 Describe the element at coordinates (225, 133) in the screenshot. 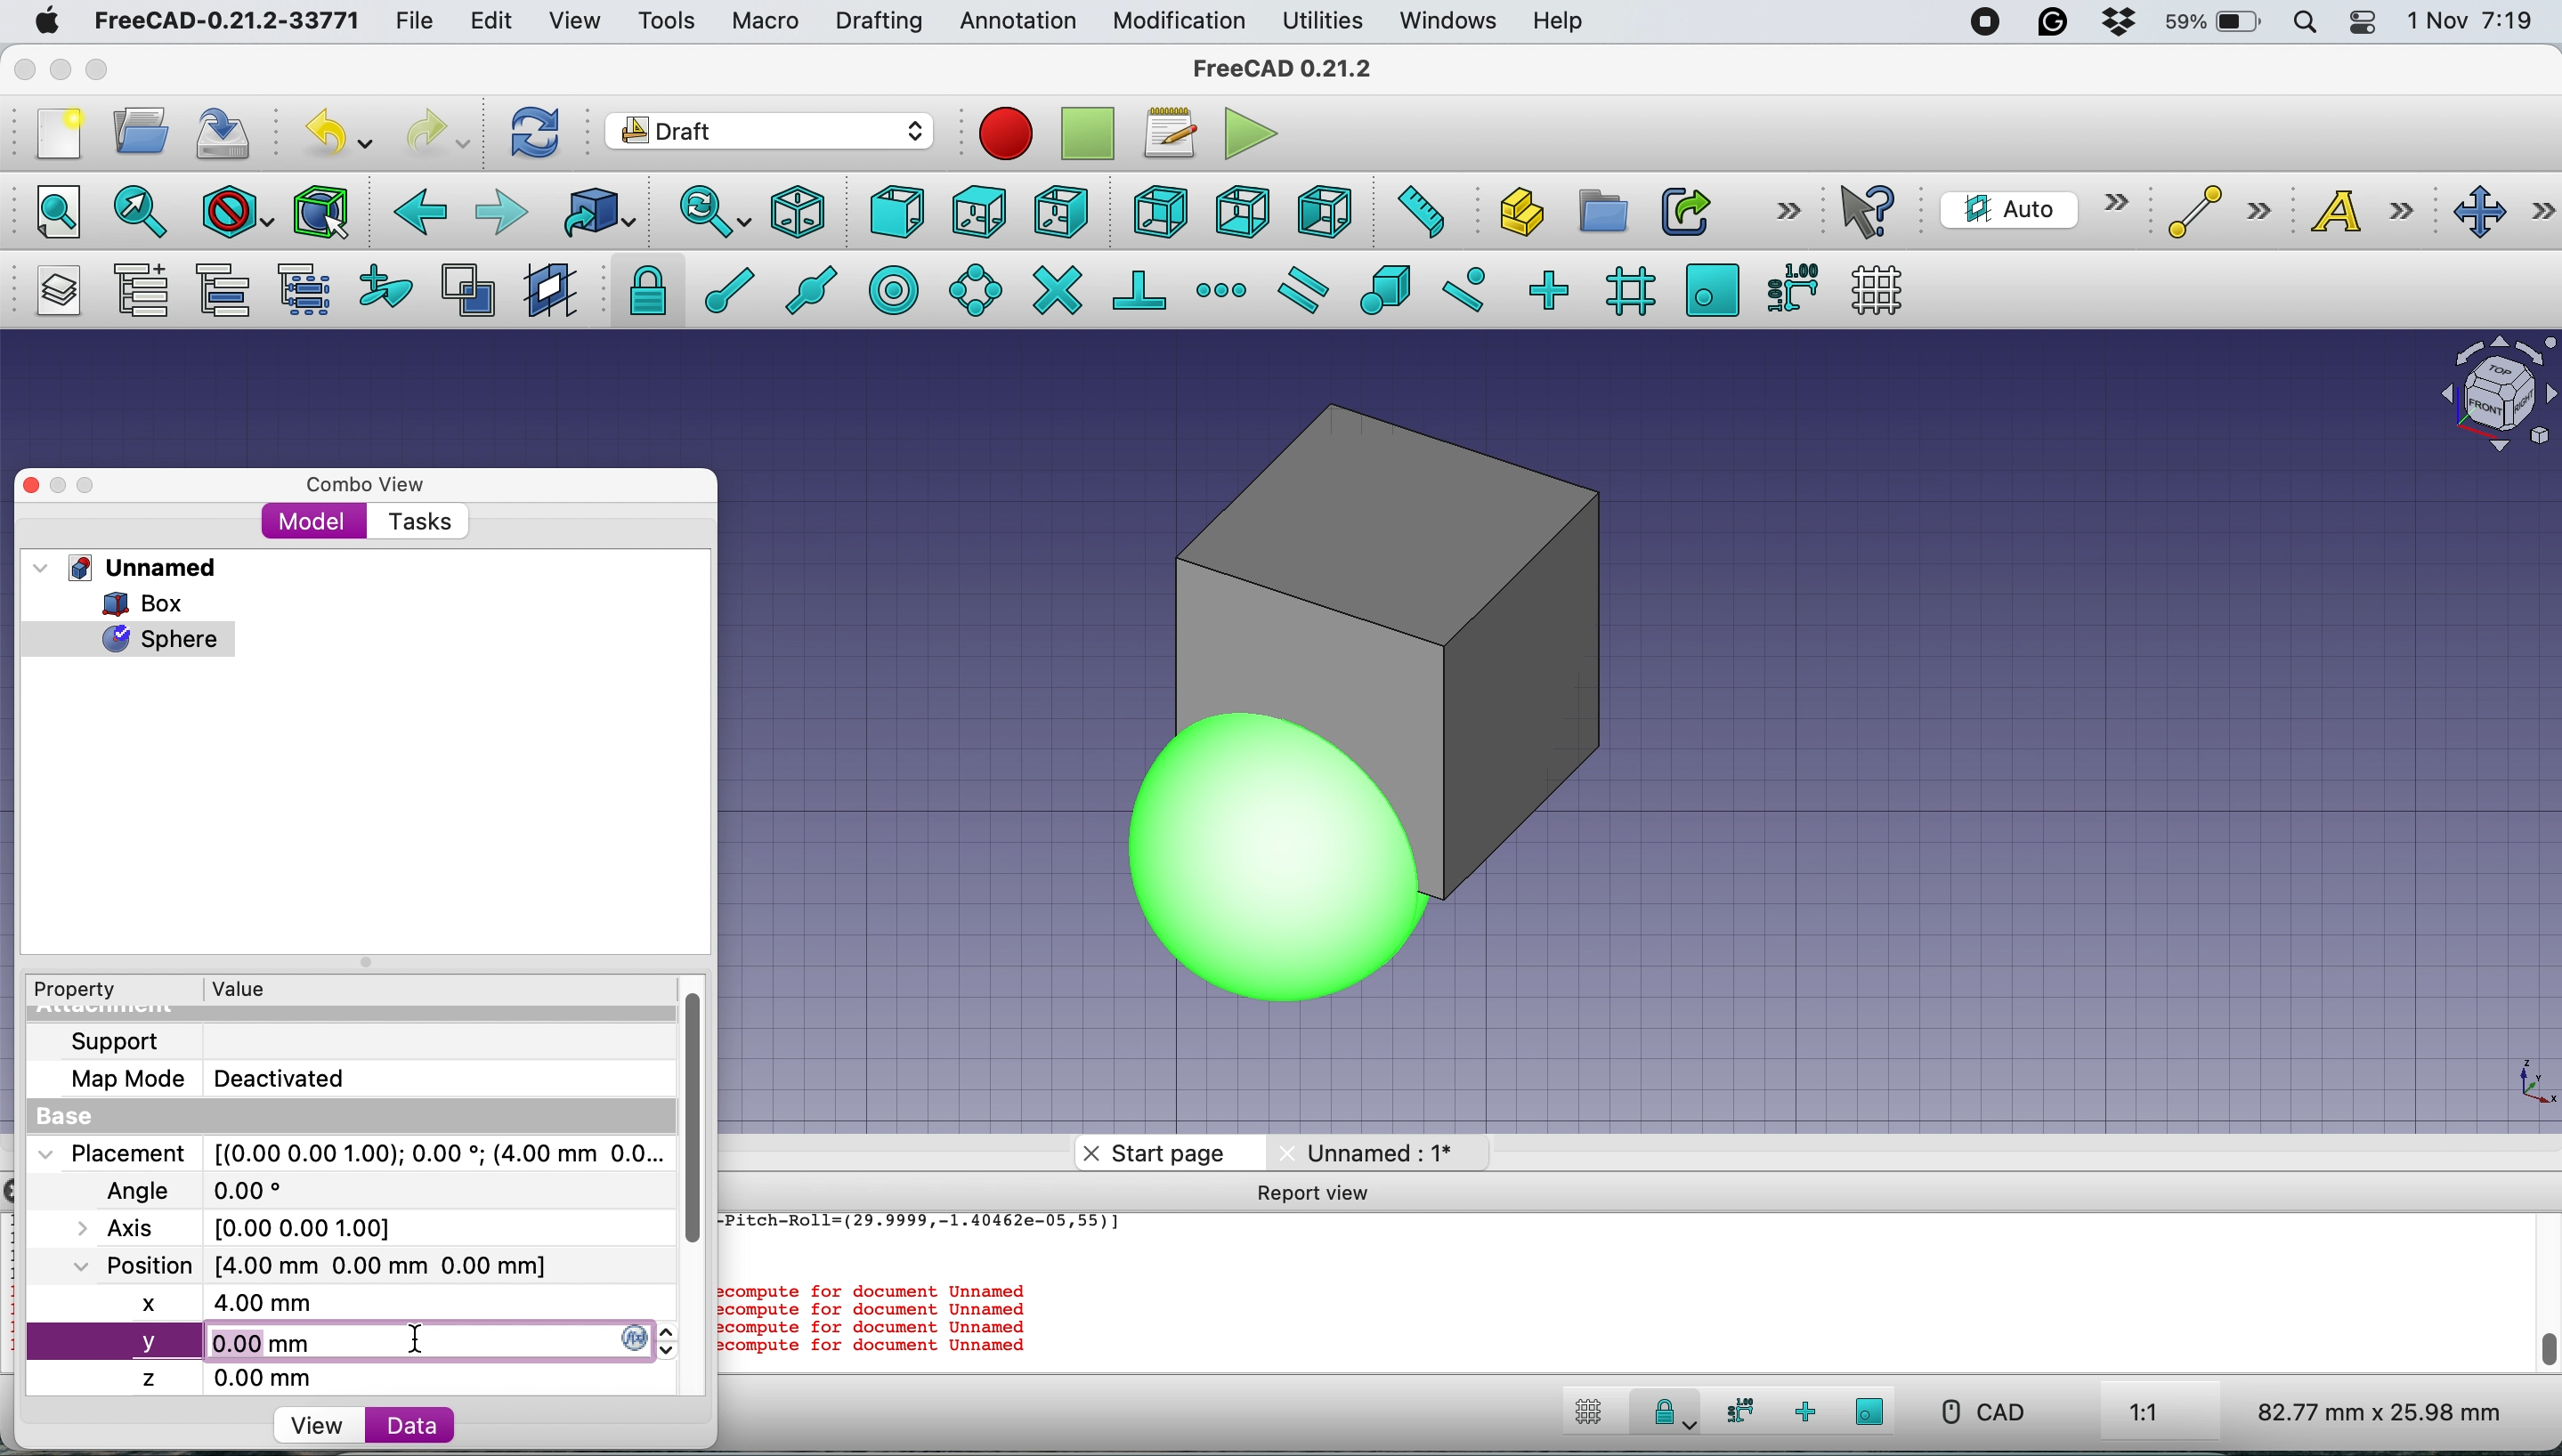

I see `save` at that location.